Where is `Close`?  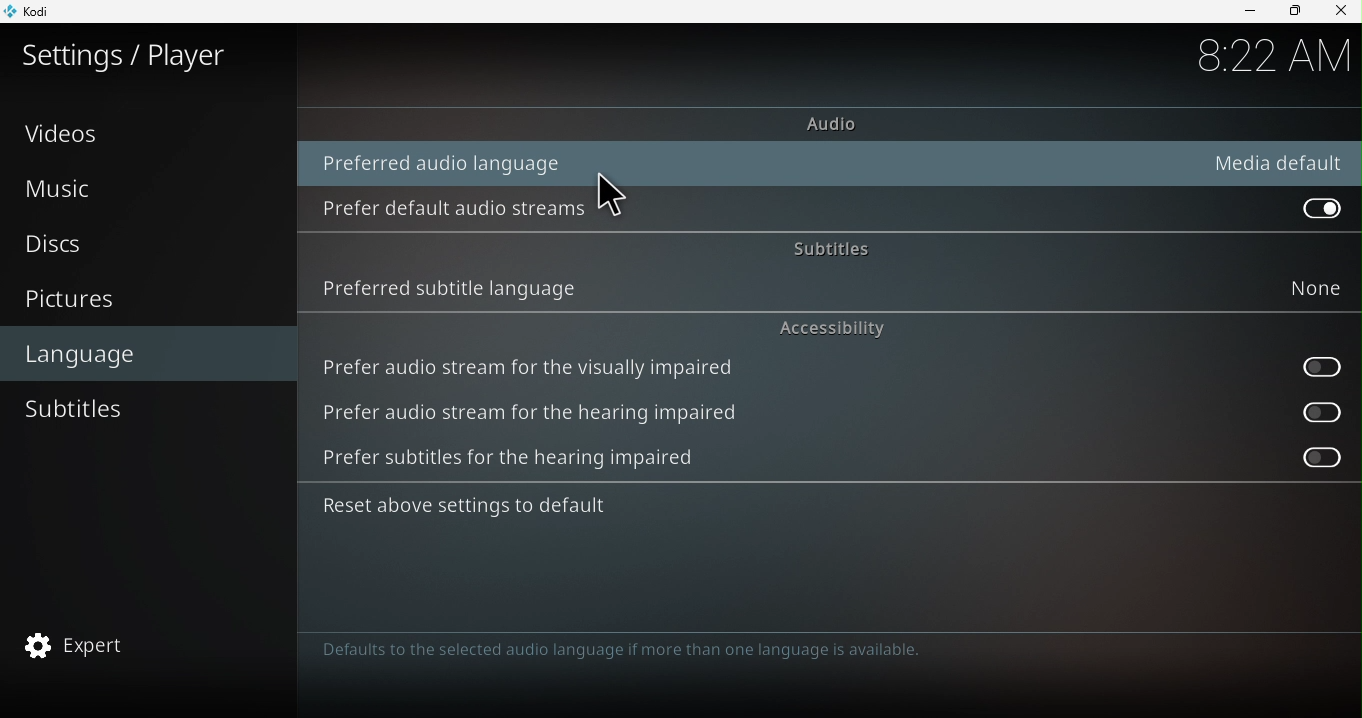
Close is located at coordinates (1340, 11).